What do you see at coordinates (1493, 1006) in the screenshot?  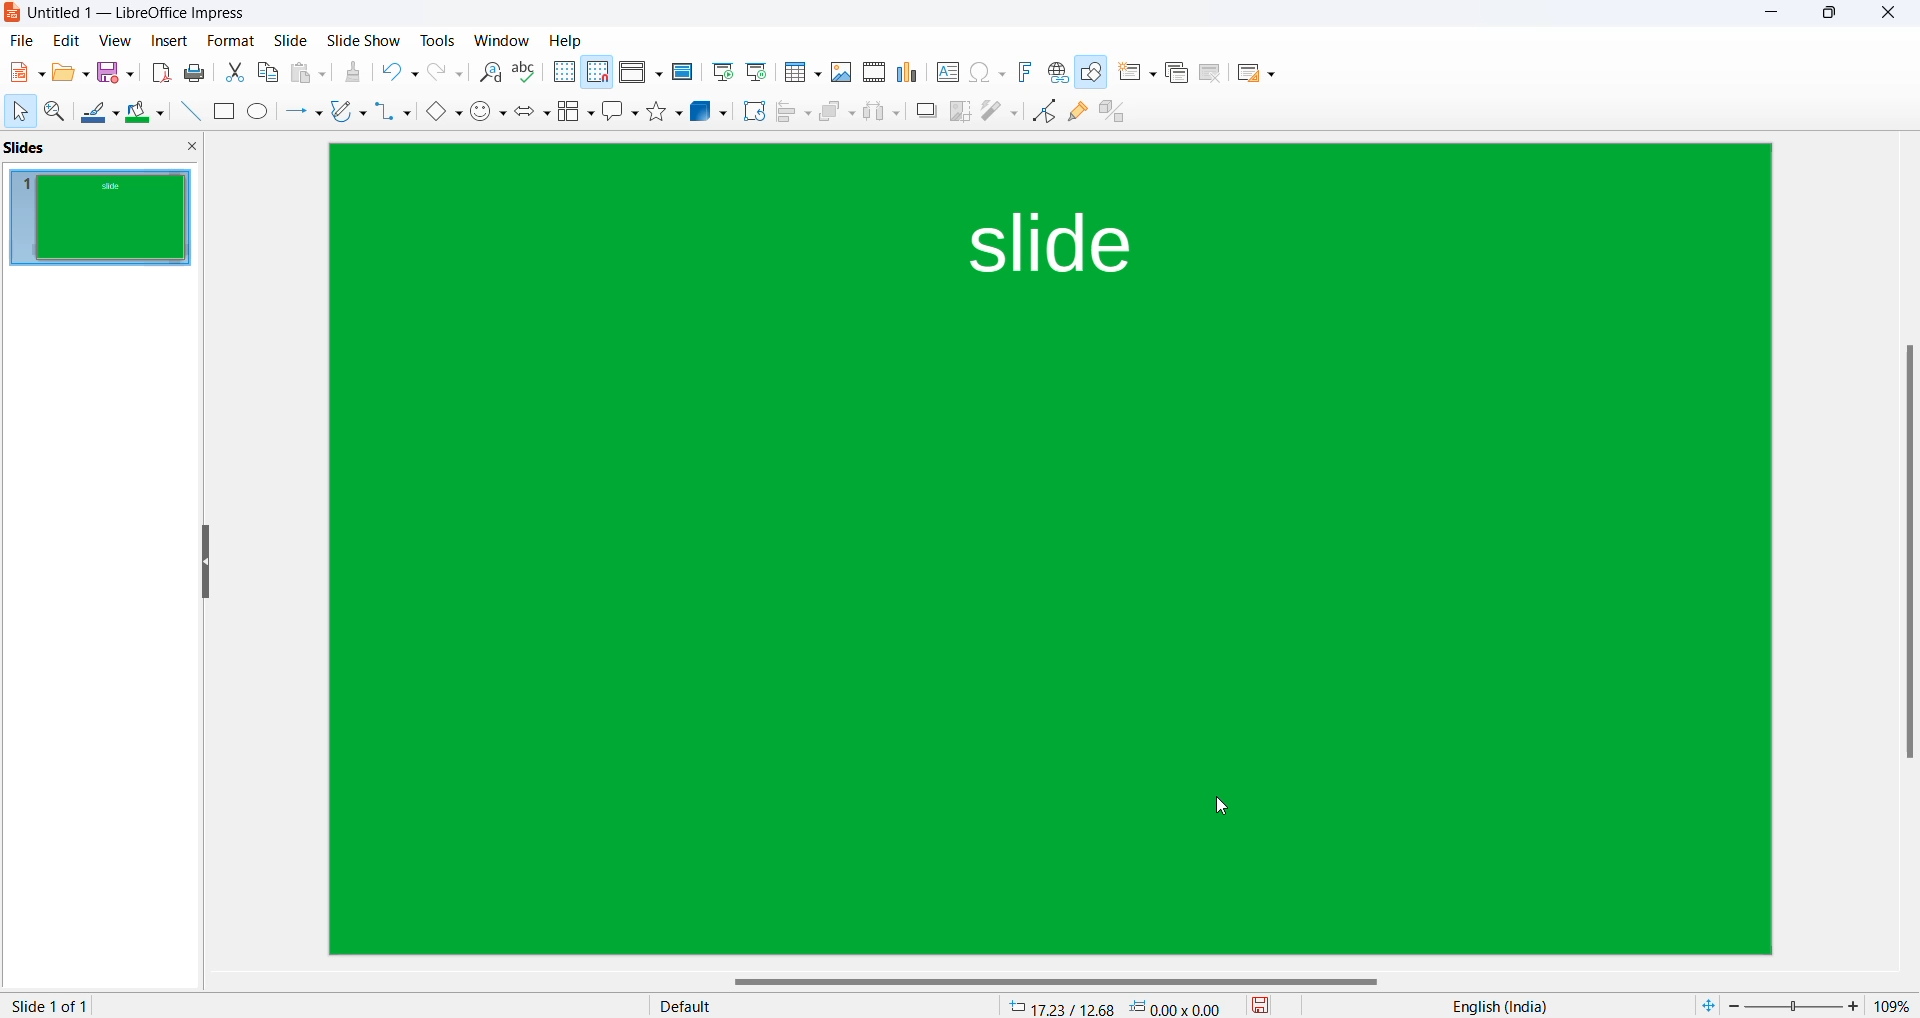 I see `text language` at bounding box center [1493, 1006].